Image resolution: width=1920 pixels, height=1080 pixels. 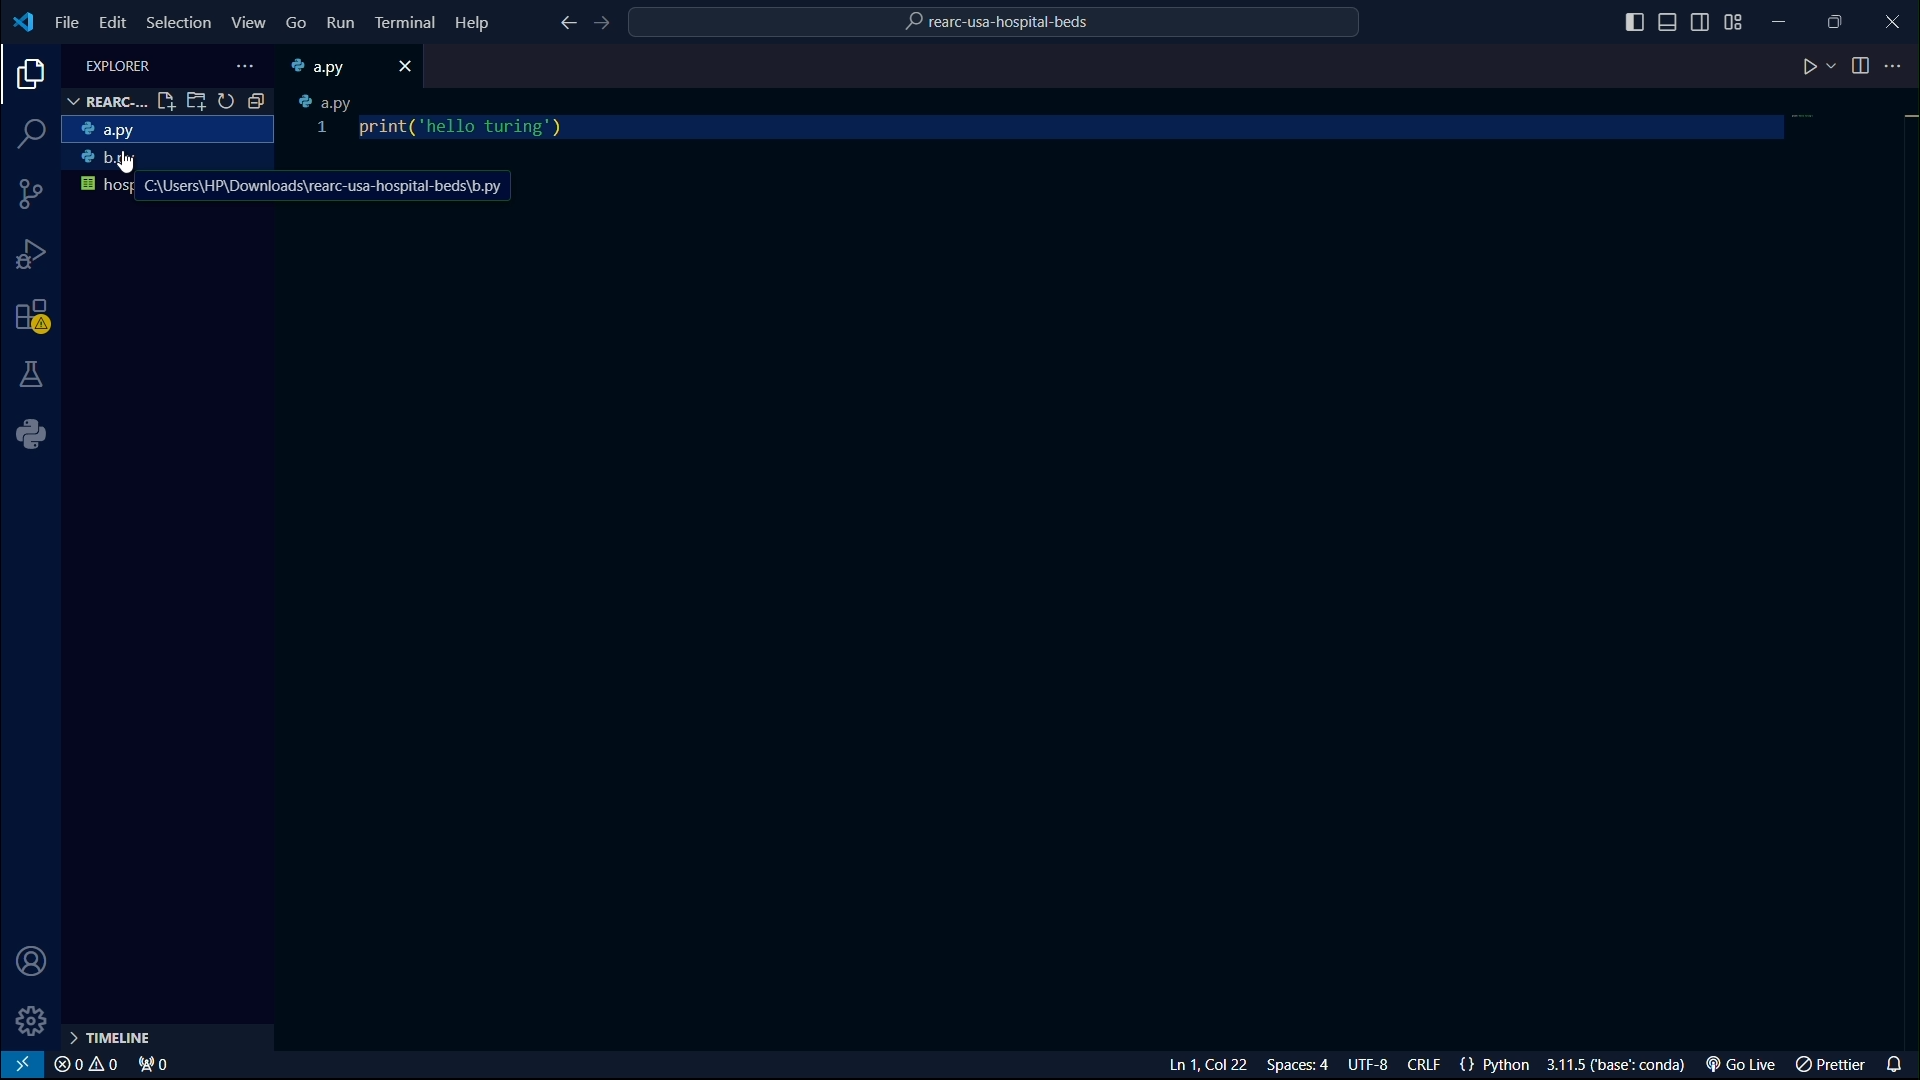 I want to click on explorer, so click(x=26, y=77).